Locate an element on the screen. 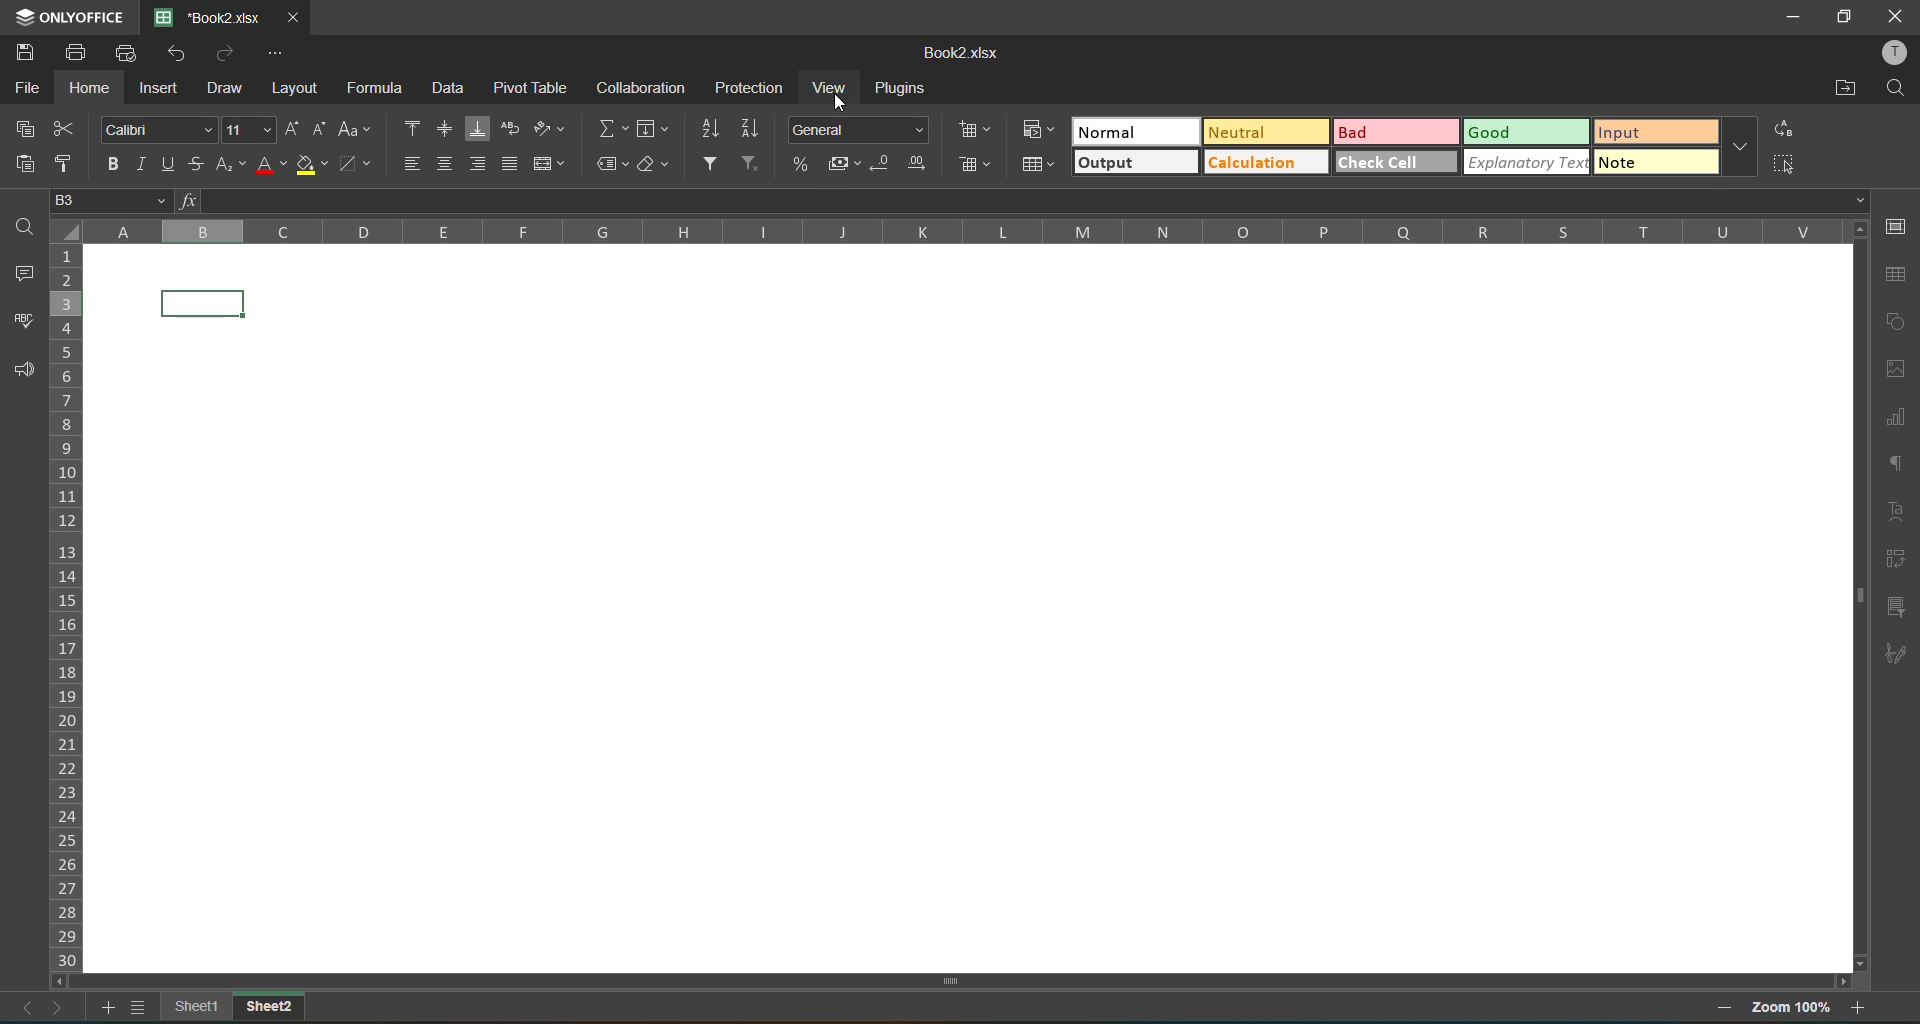  table is located at coordinates (1894, 276).